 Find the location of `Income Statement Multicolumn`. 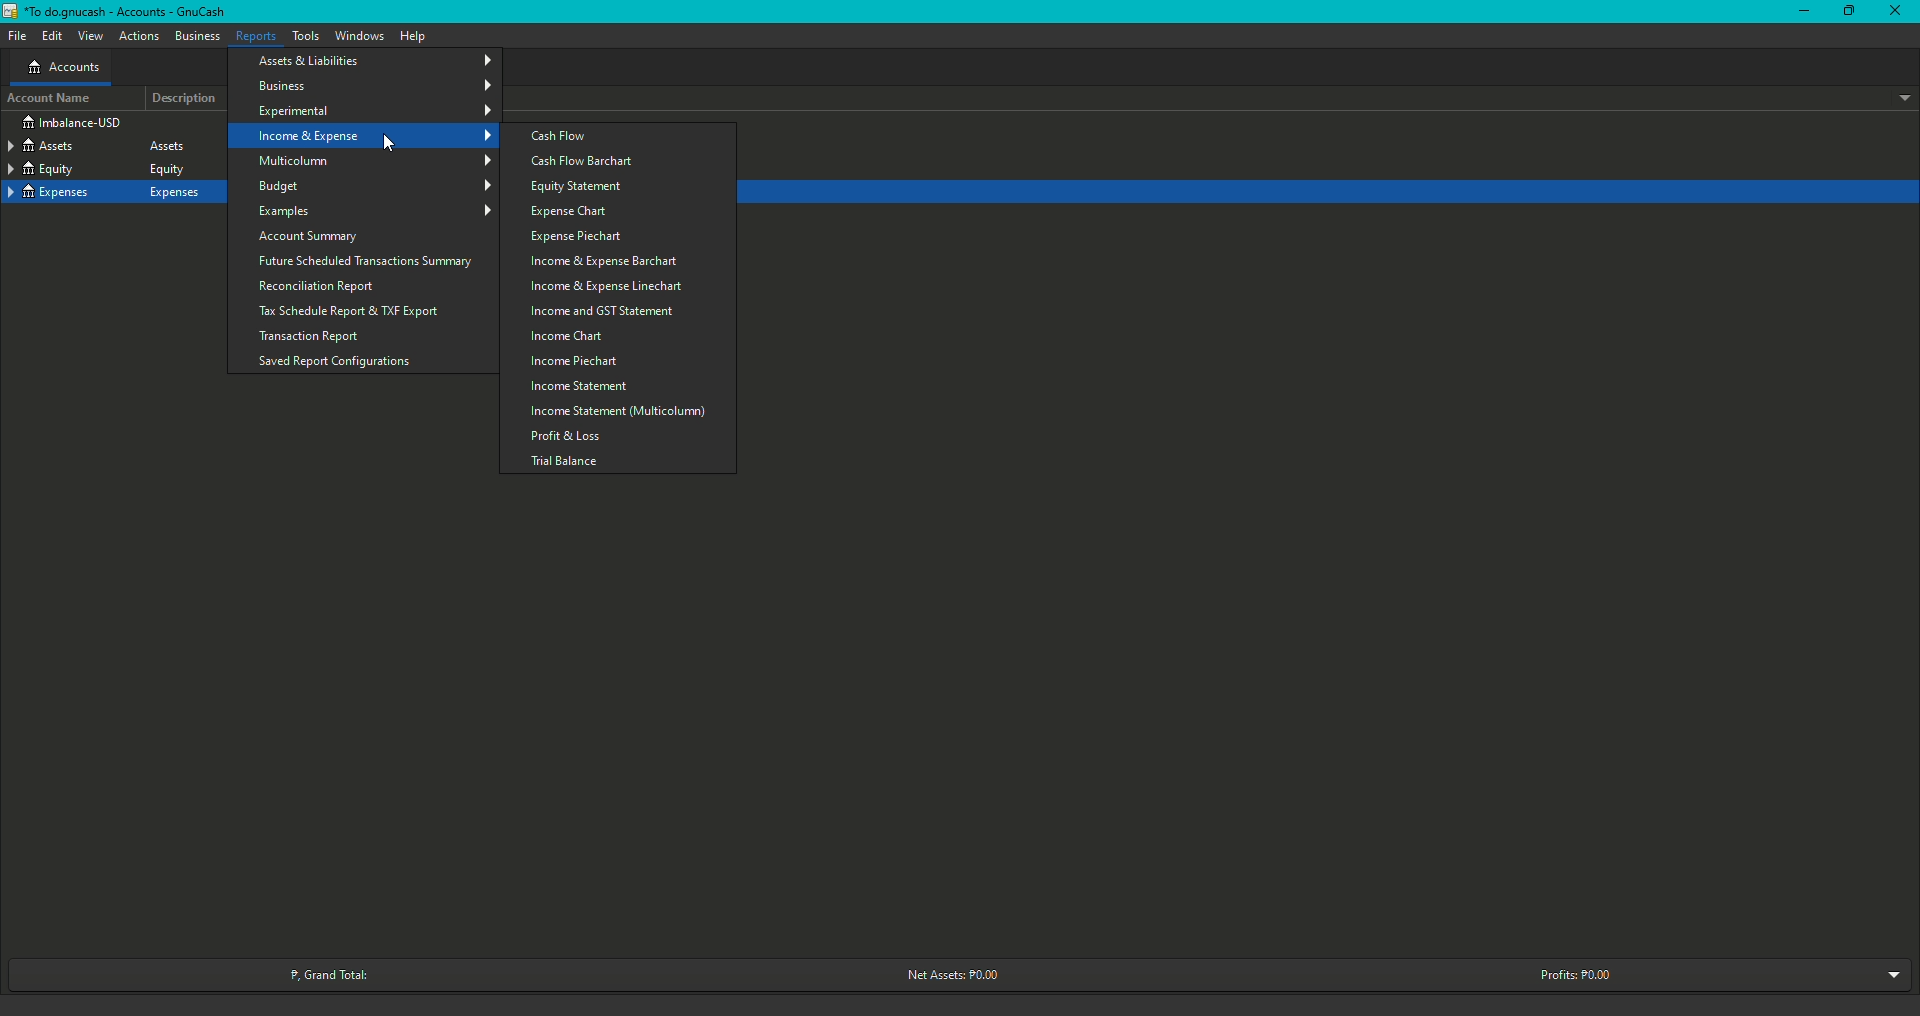

Income Statement Multicolumn is located at coordinates (615, 412).